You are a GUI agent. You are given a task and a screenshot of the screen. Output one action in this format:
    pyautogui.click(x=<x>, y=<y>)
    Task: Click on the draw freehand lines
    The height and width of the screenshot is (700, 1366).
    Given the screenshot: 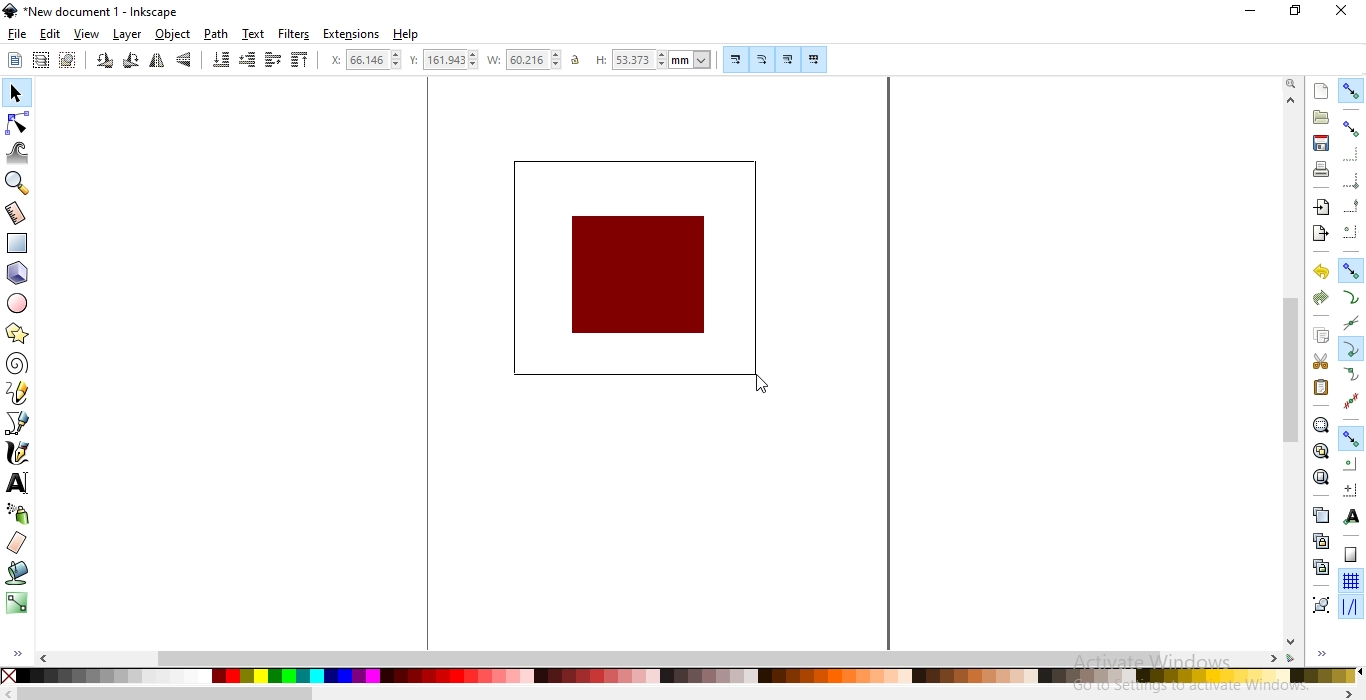 What is the action you would take?
    pyautogui.click(x=17, y=393)
    